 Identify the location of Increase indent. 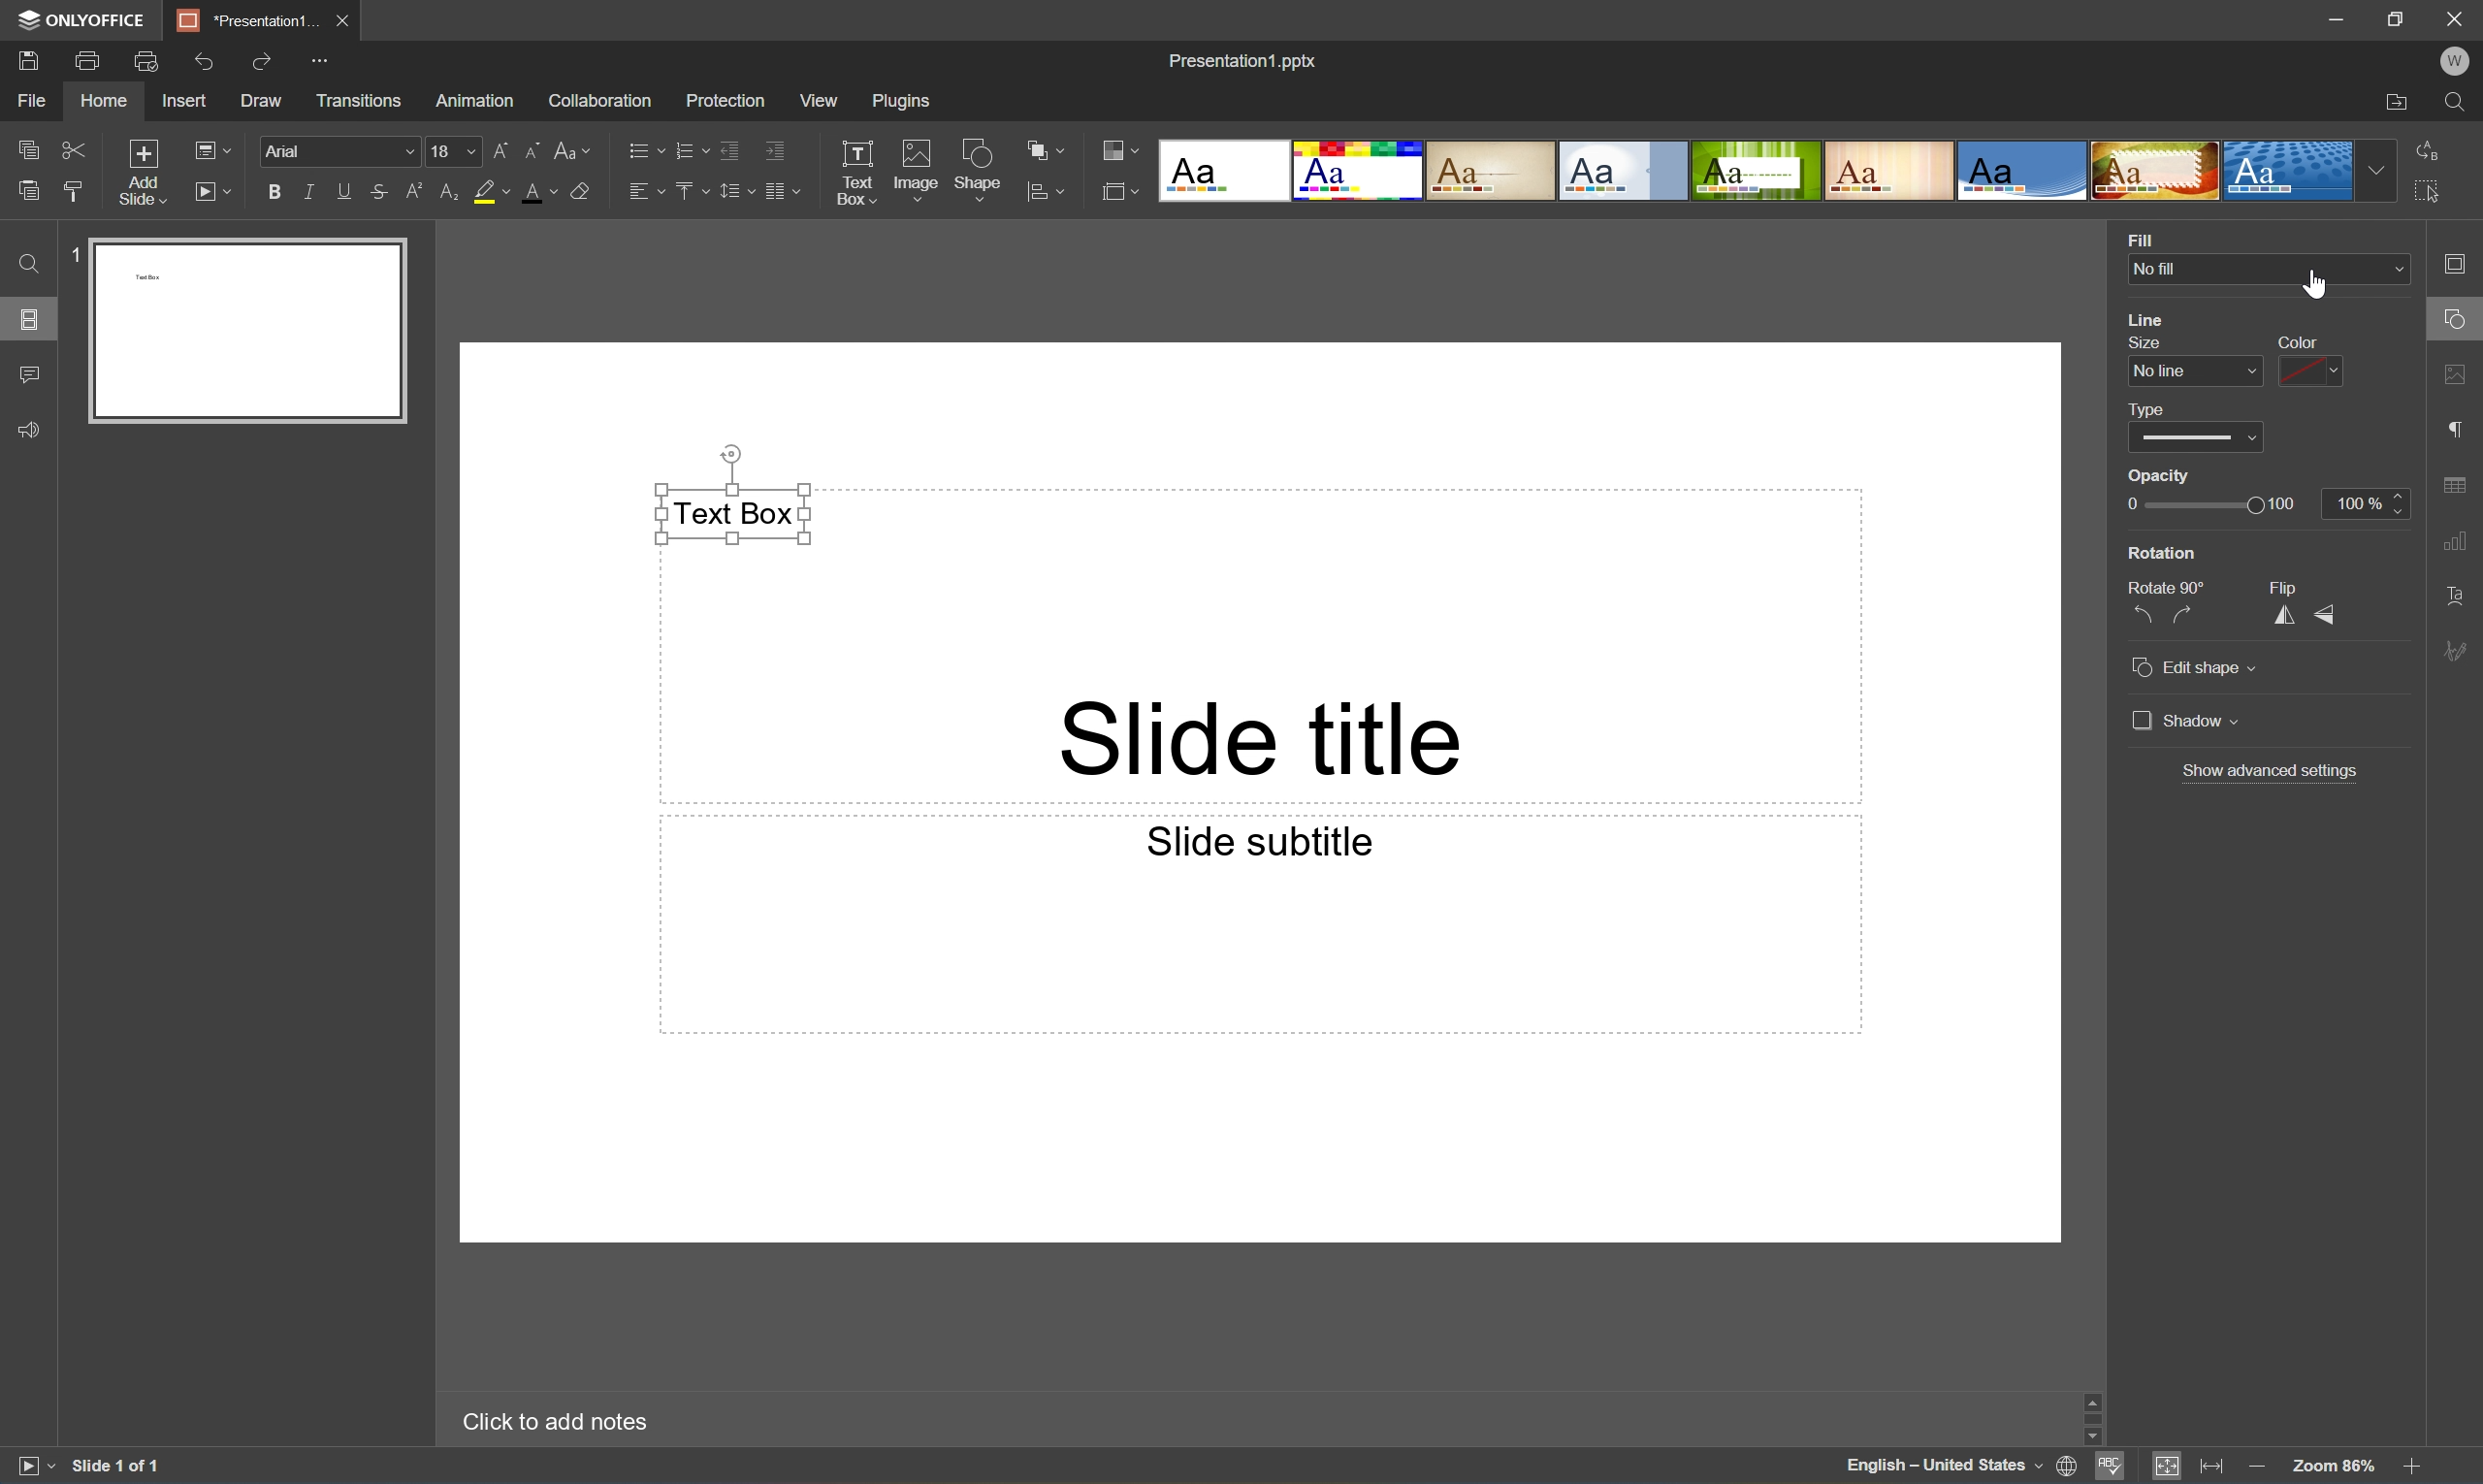
(775, 151).